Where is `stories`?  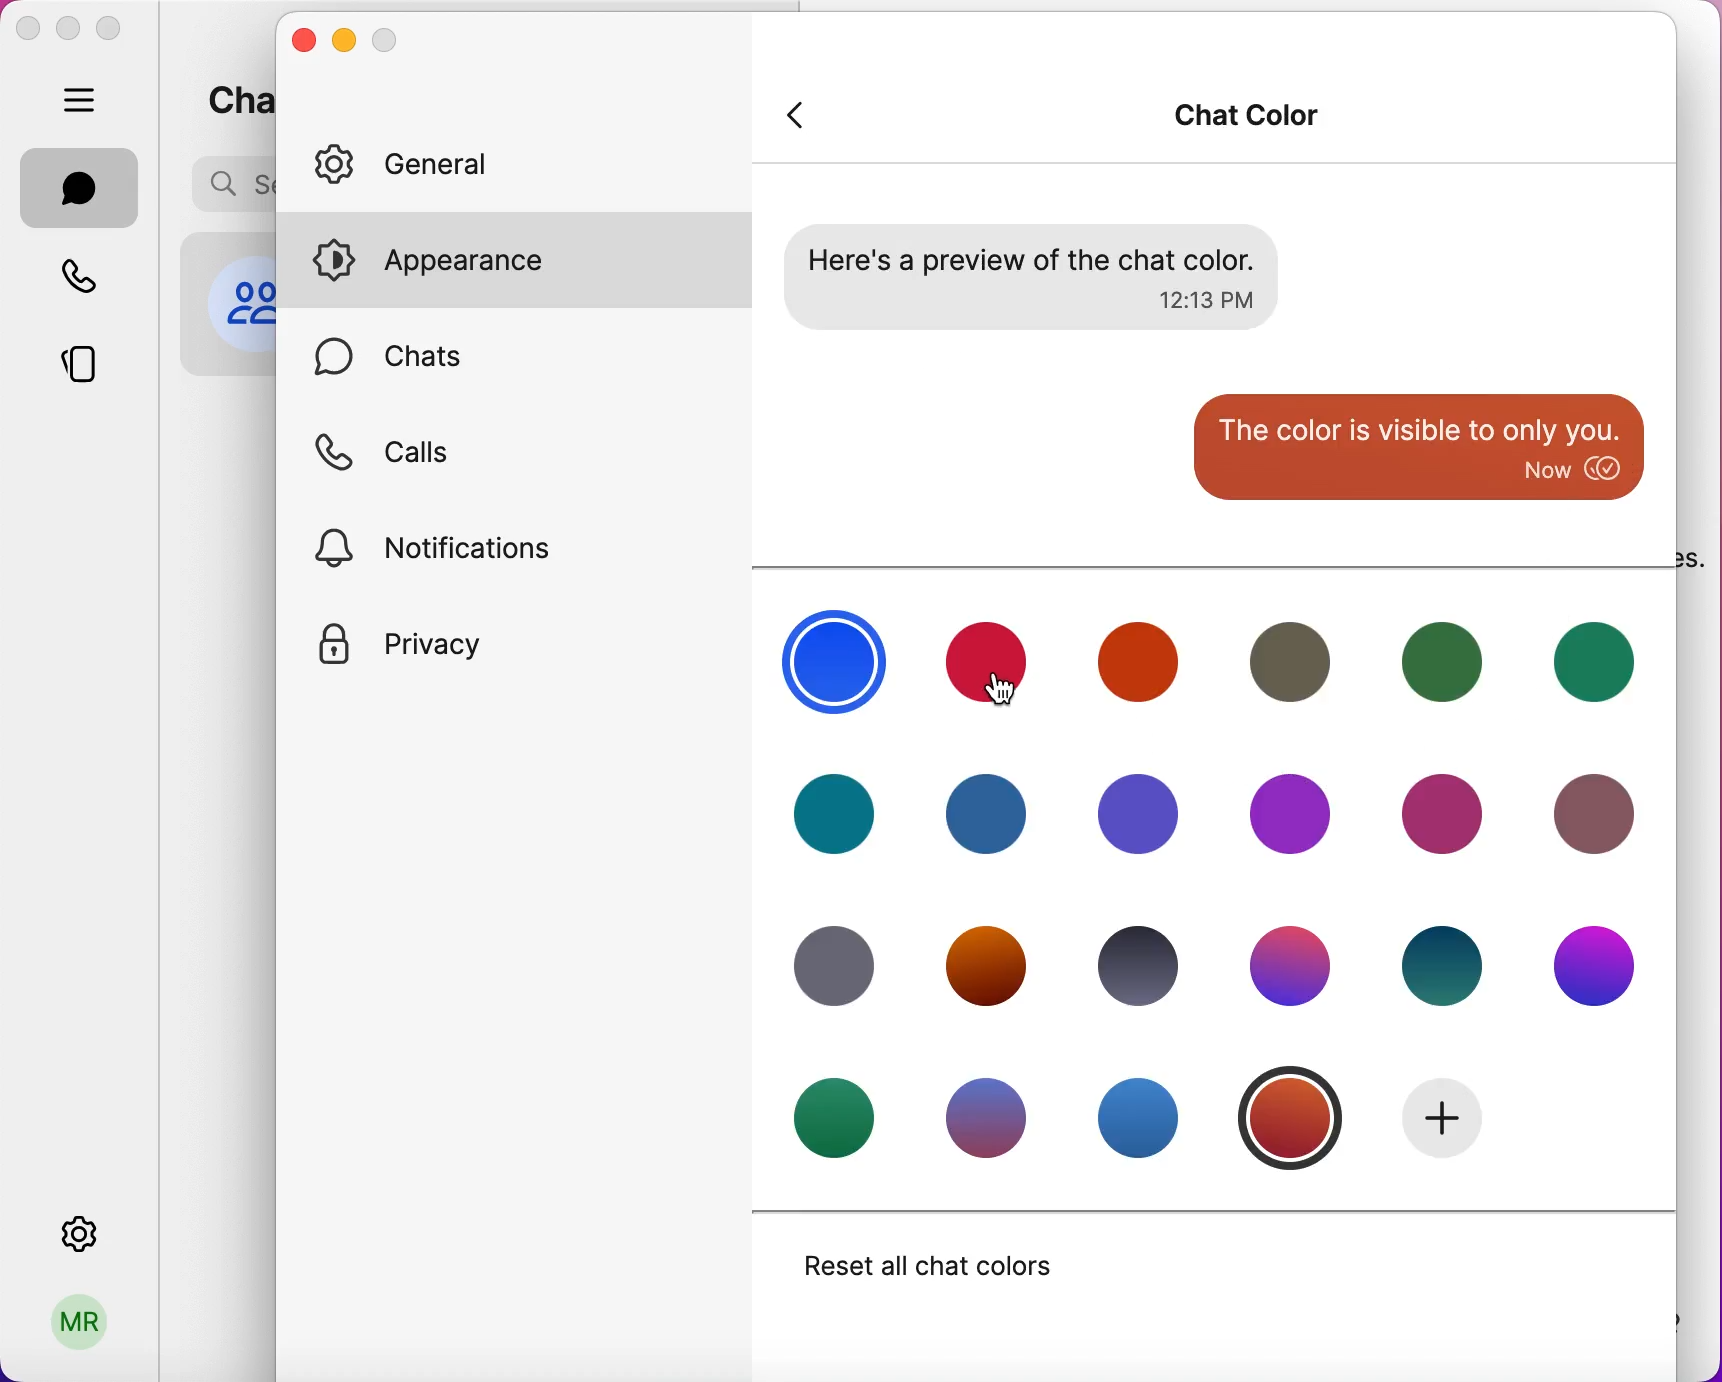
stories is located at coordinates (95, 357).